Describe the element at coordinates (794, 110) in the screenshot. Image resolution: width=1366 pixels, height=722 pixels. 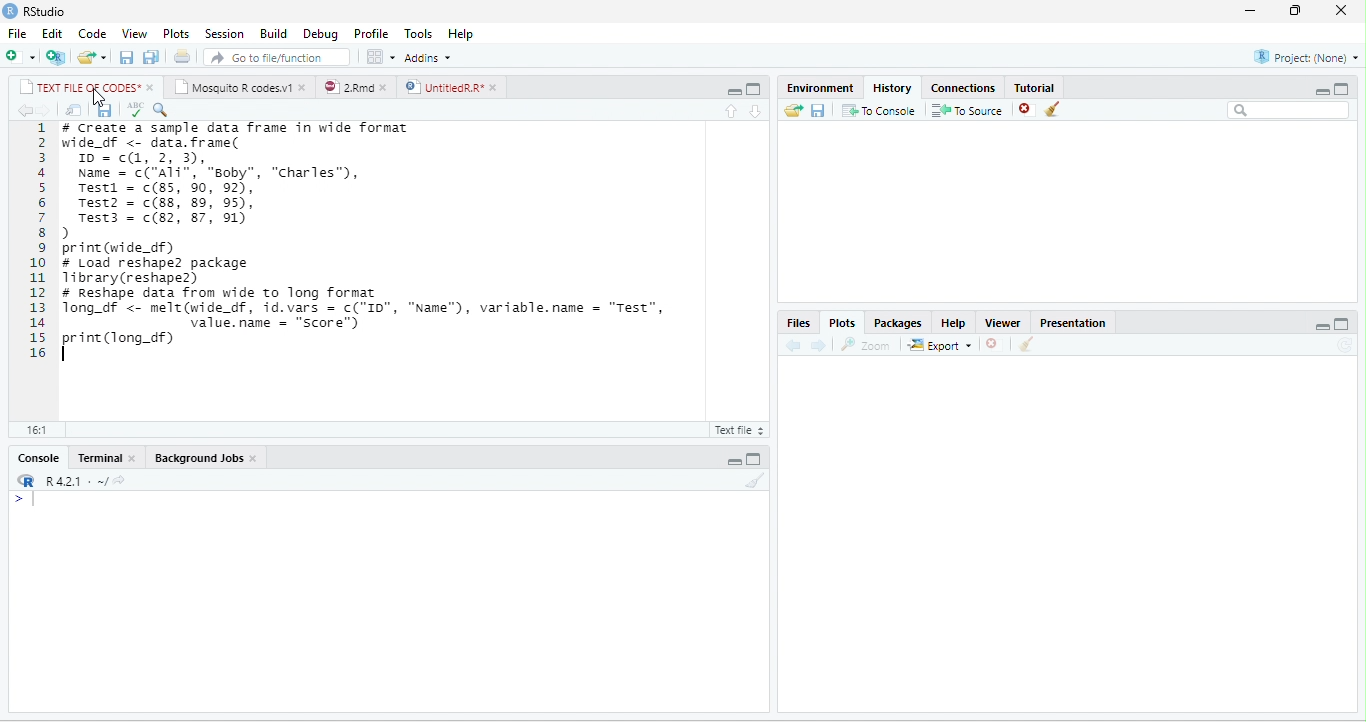
I see `open folder` at that location.